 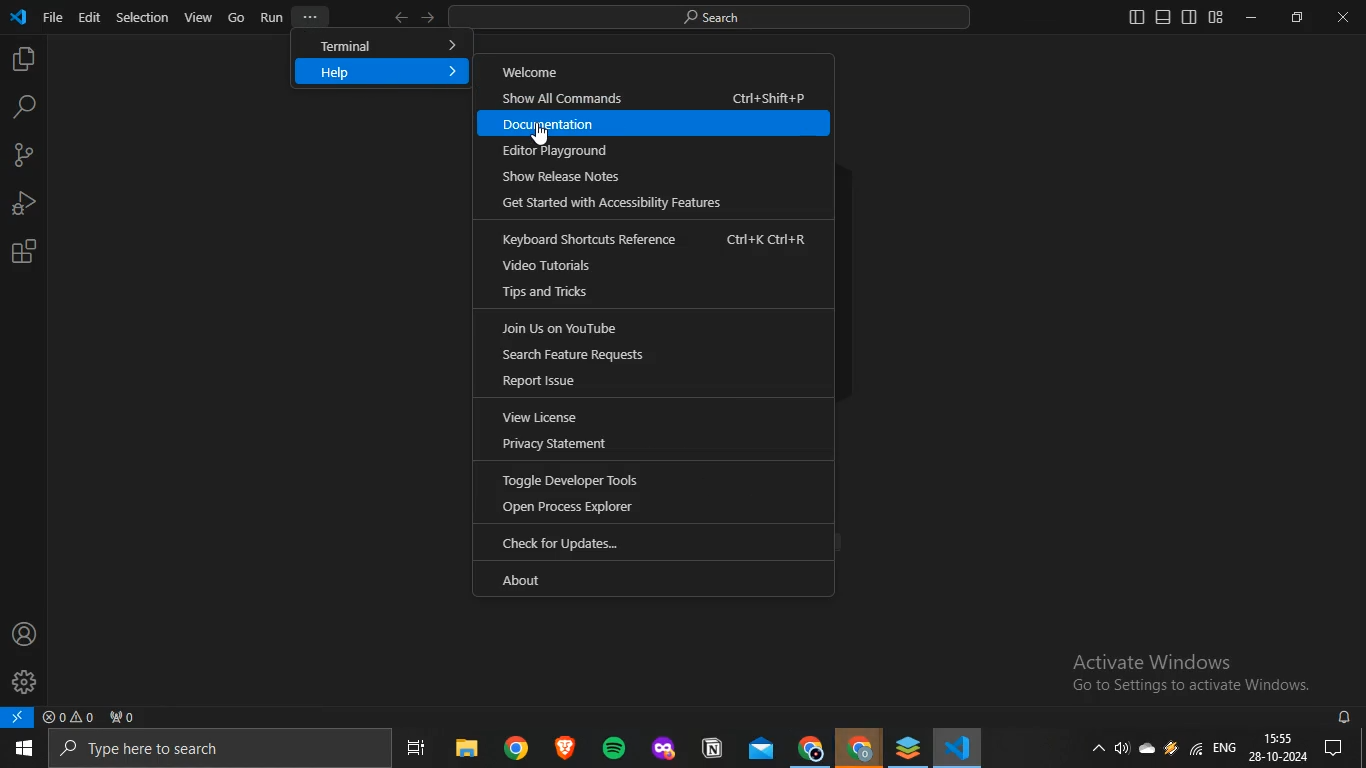 I want to click on spotify, so click(x=610, y=748).